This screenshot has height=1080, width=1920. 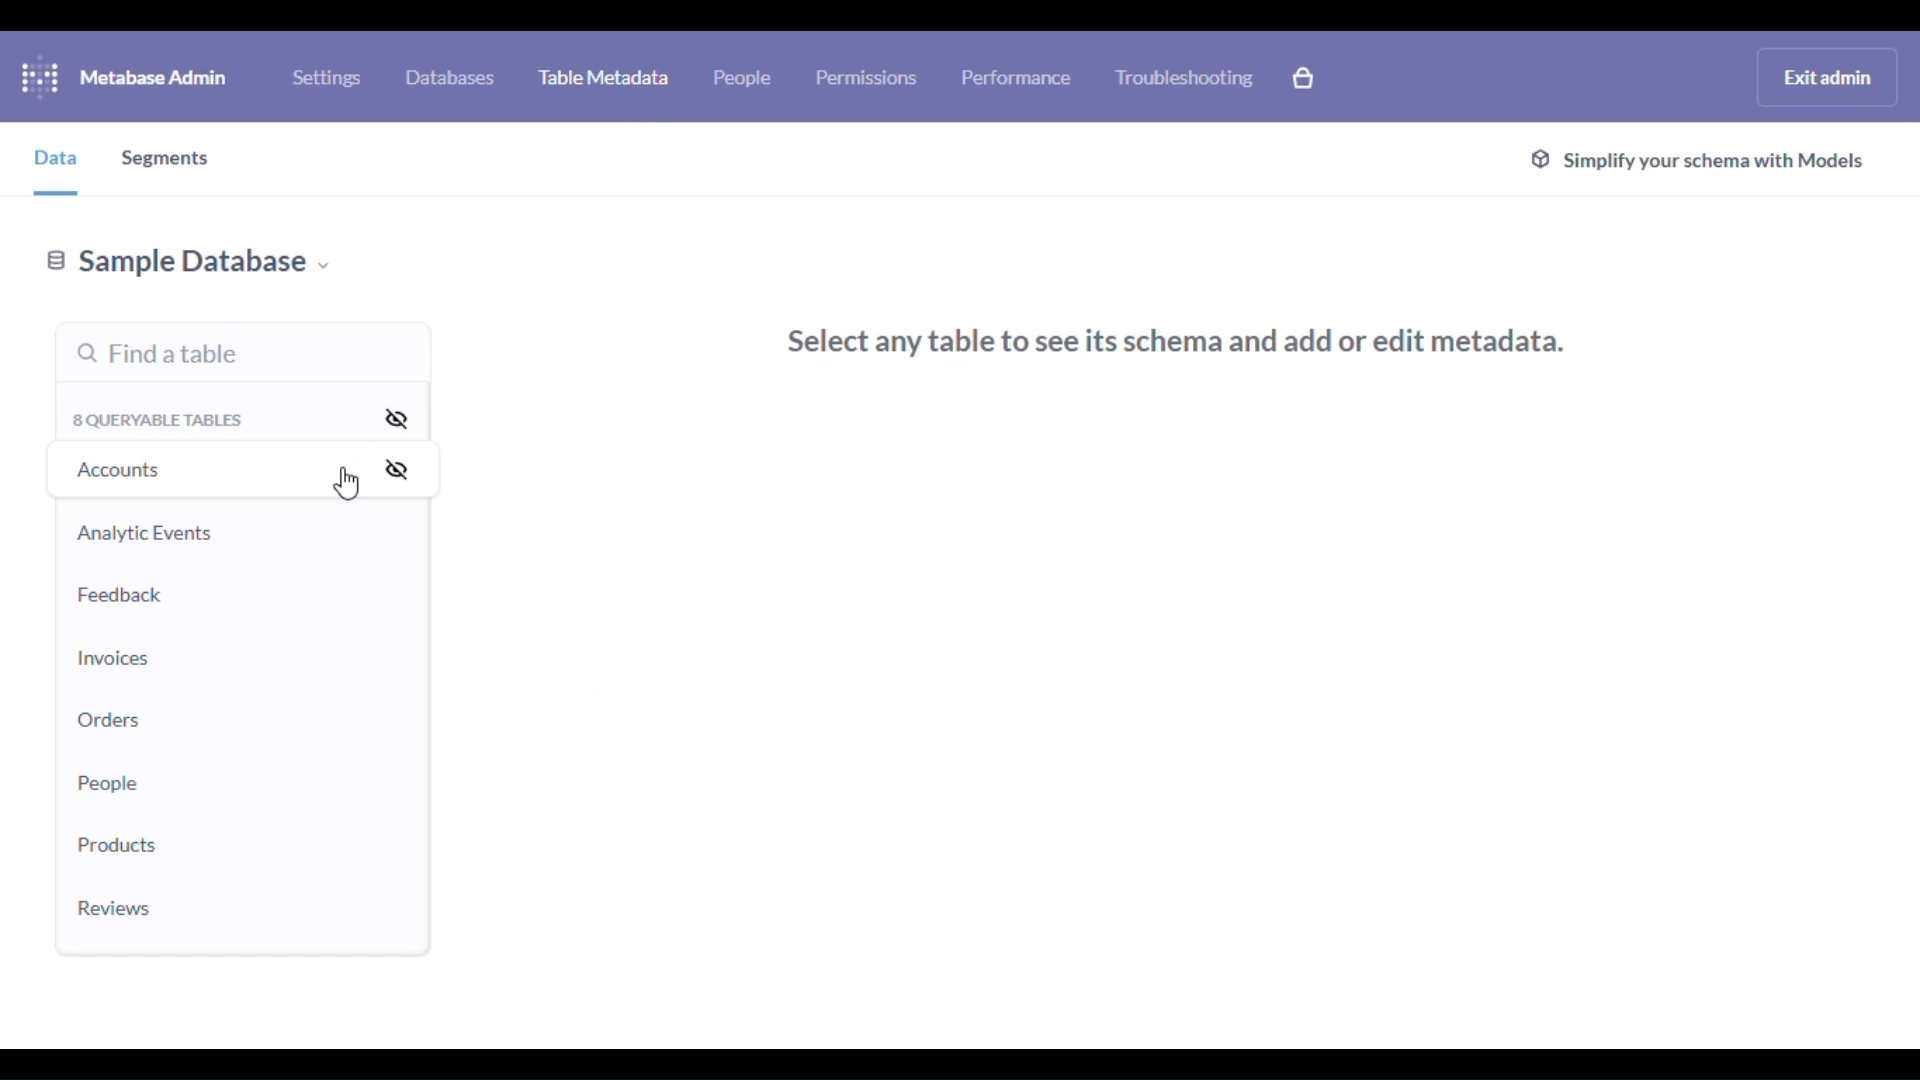 What do you see at coordinates (347, 482) in the screenshot?
I see `cursor` at bounding box center [347, 482].